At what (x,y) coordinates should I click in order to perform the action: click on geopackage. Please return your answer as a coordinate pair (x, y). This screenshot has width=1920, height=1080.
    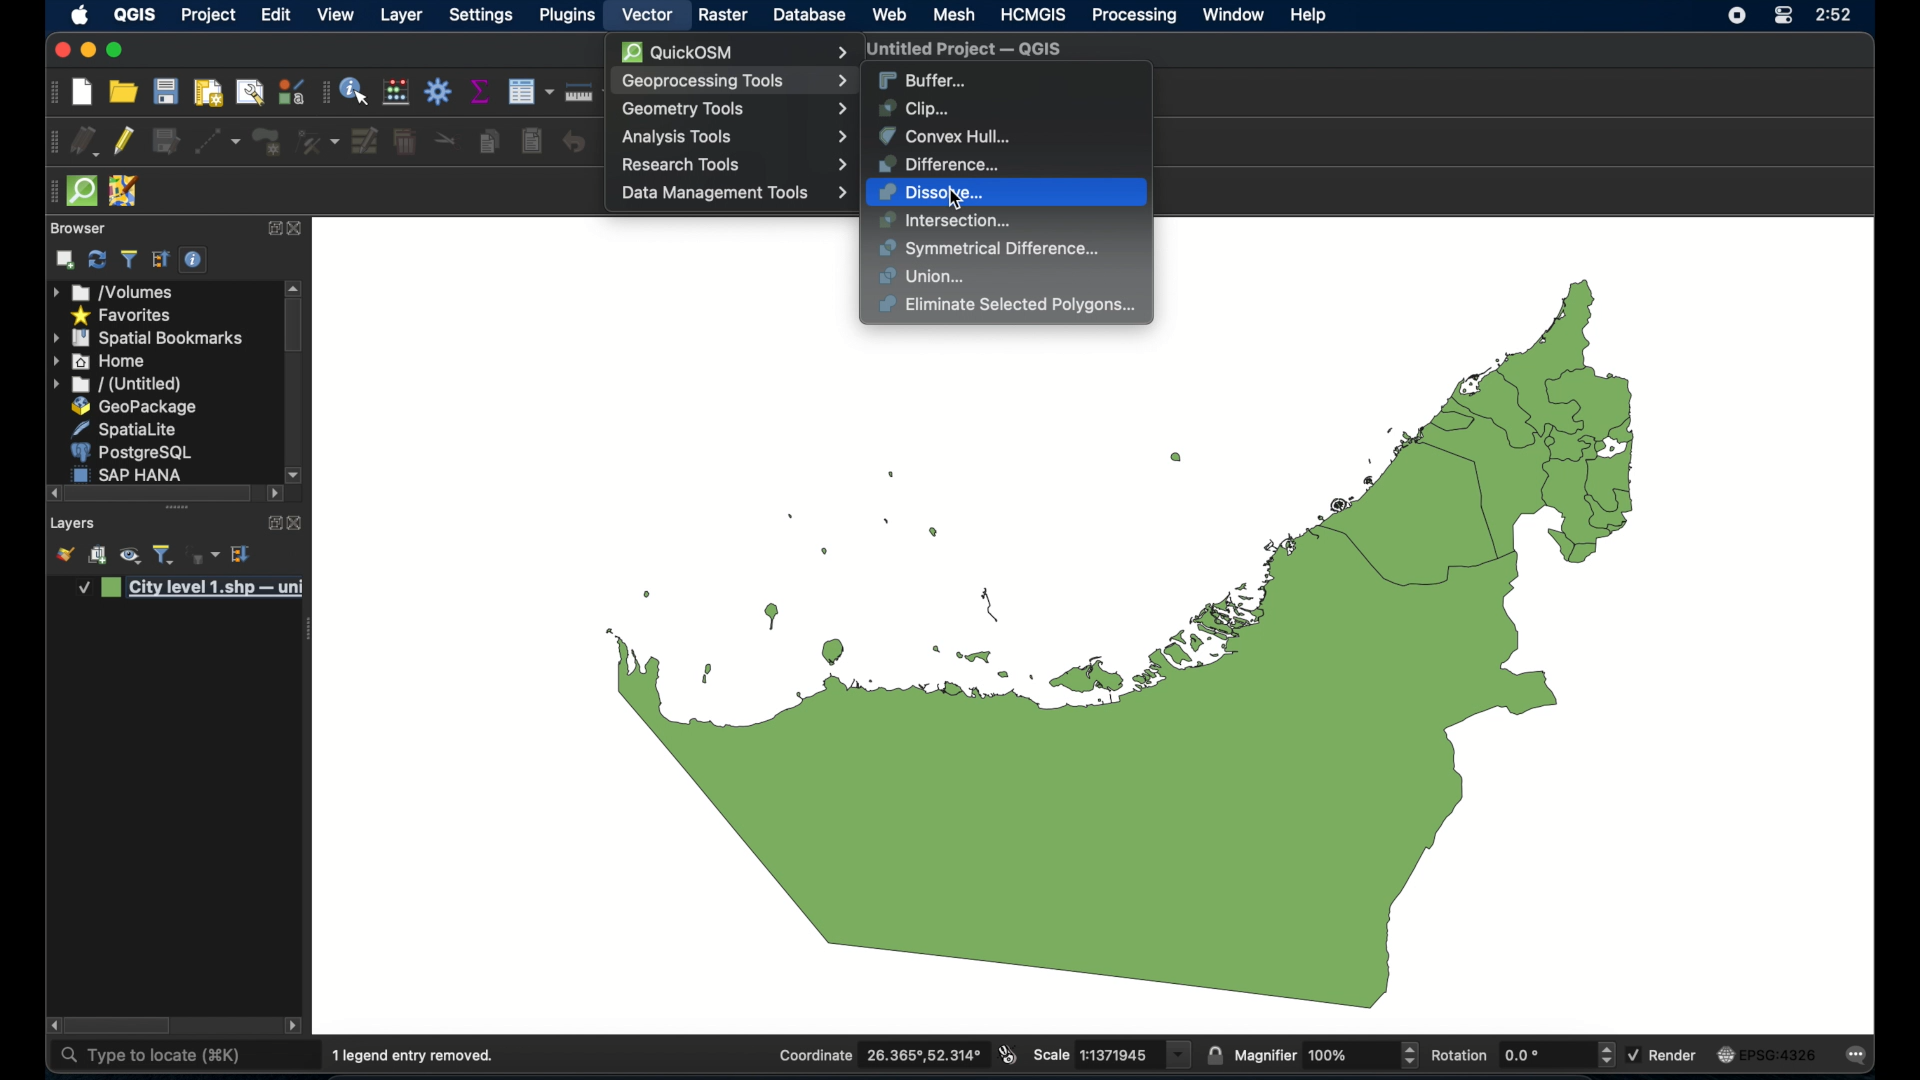
    Looking at the image, I should click on (135, 406).